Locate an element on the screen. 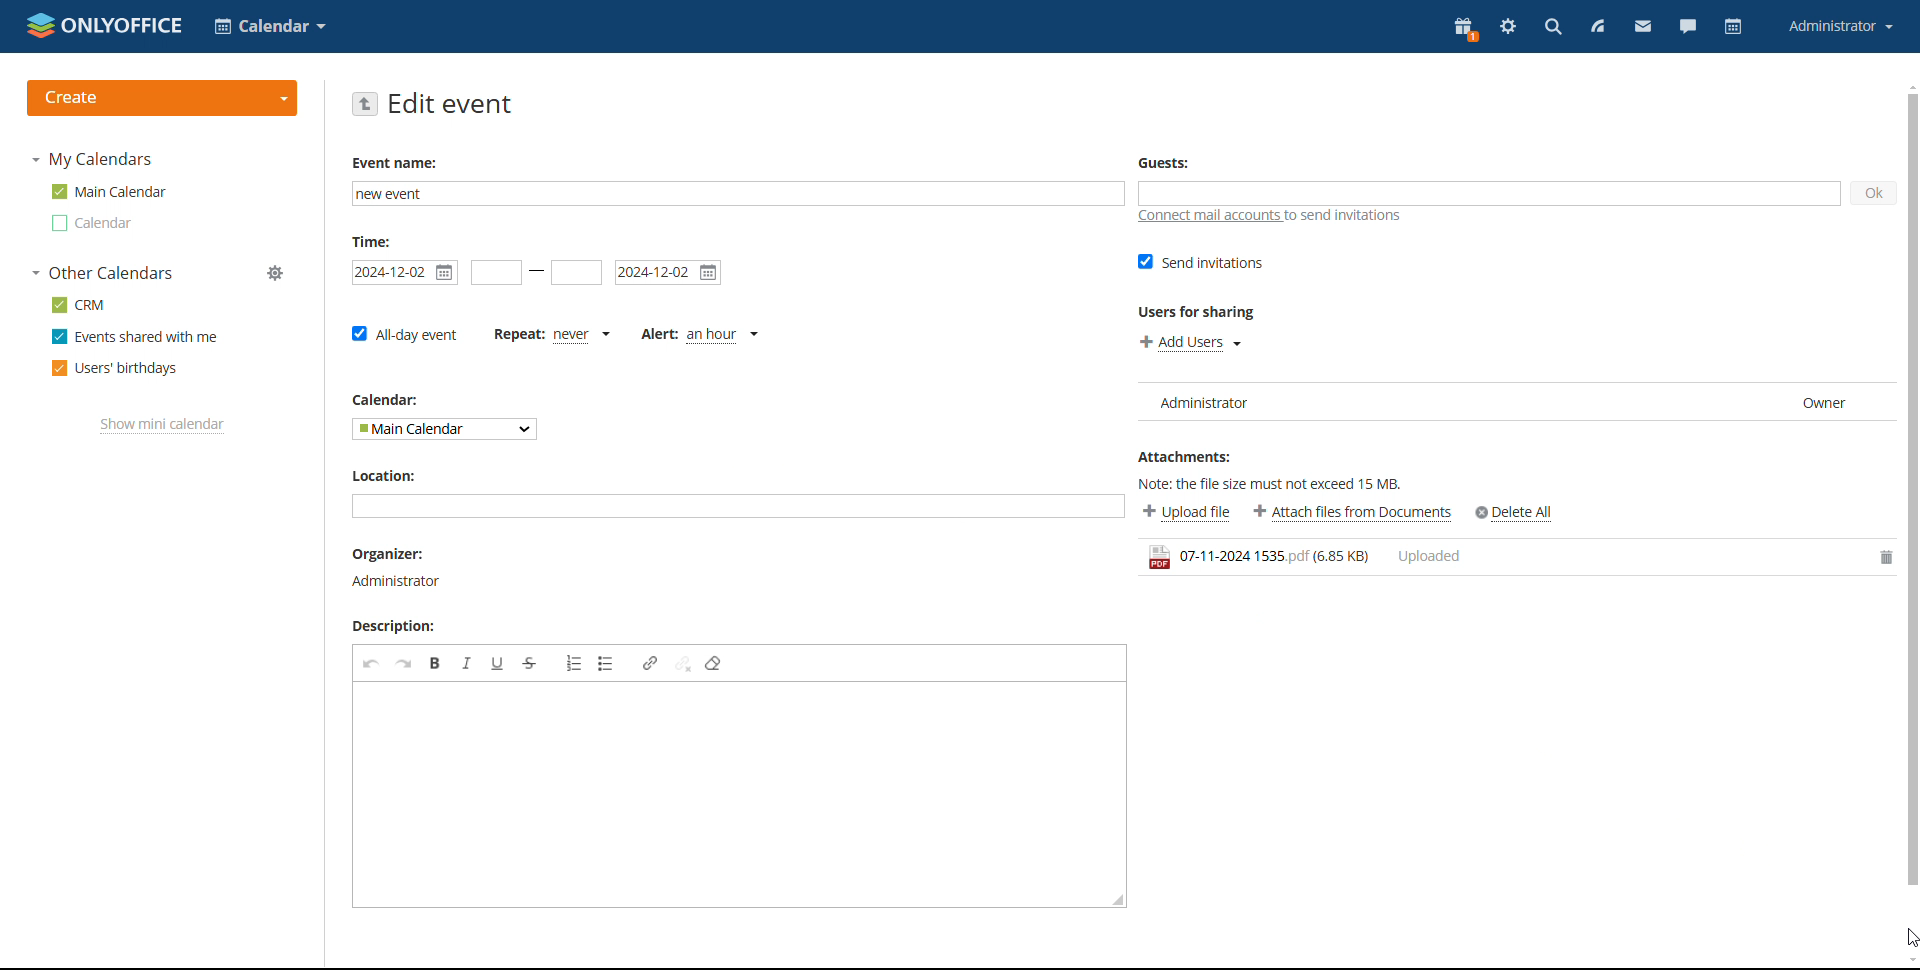  insert/remove numbered list is located at coordinates (574, 663).